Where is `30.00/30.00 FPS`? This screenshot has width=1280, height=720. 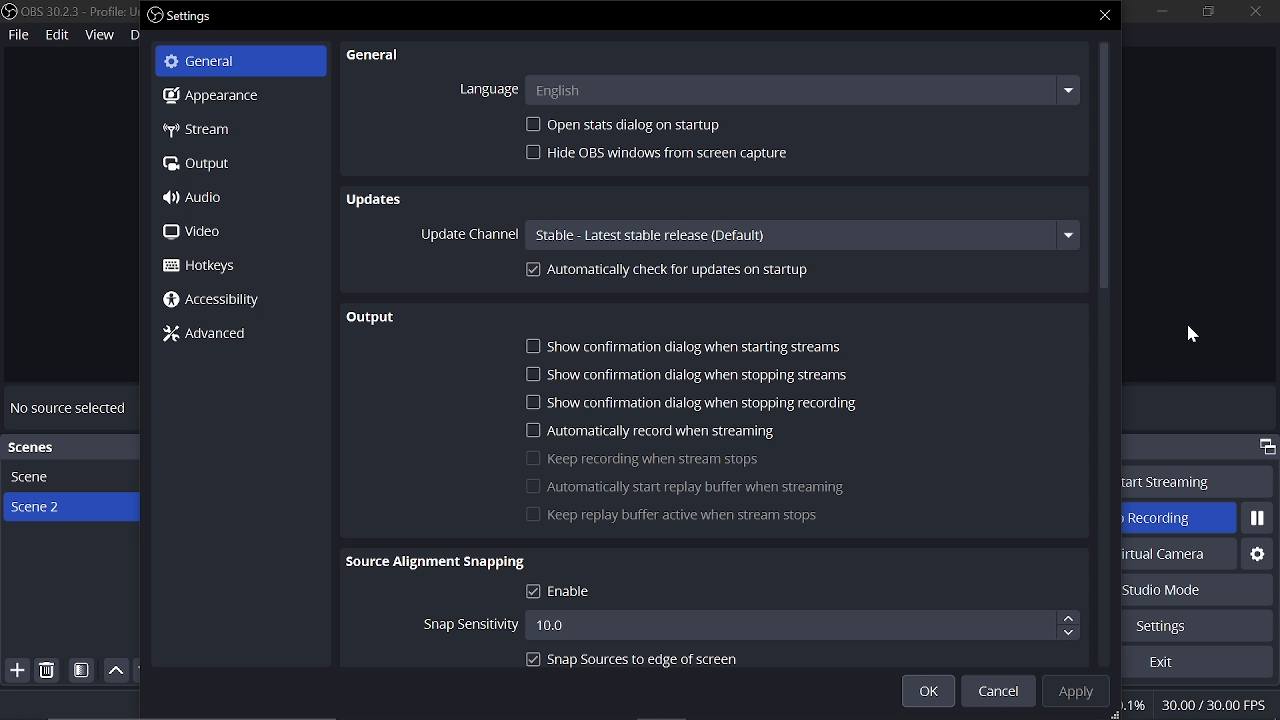 30.00/30.00 FPS is located at coordinates (1218, 705).